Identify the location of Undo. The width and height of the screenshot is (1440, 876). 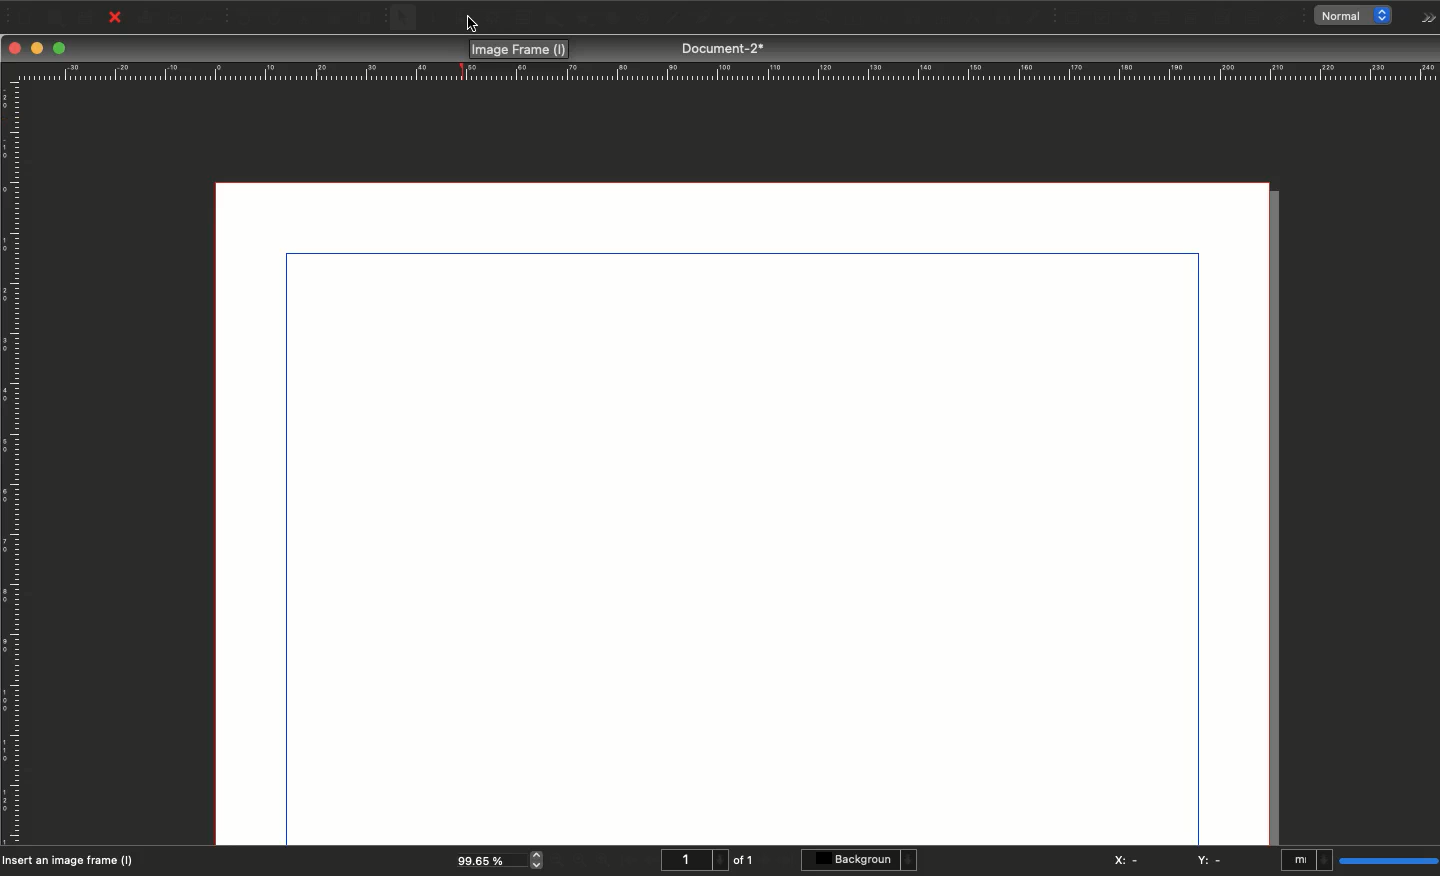
(244, 18).